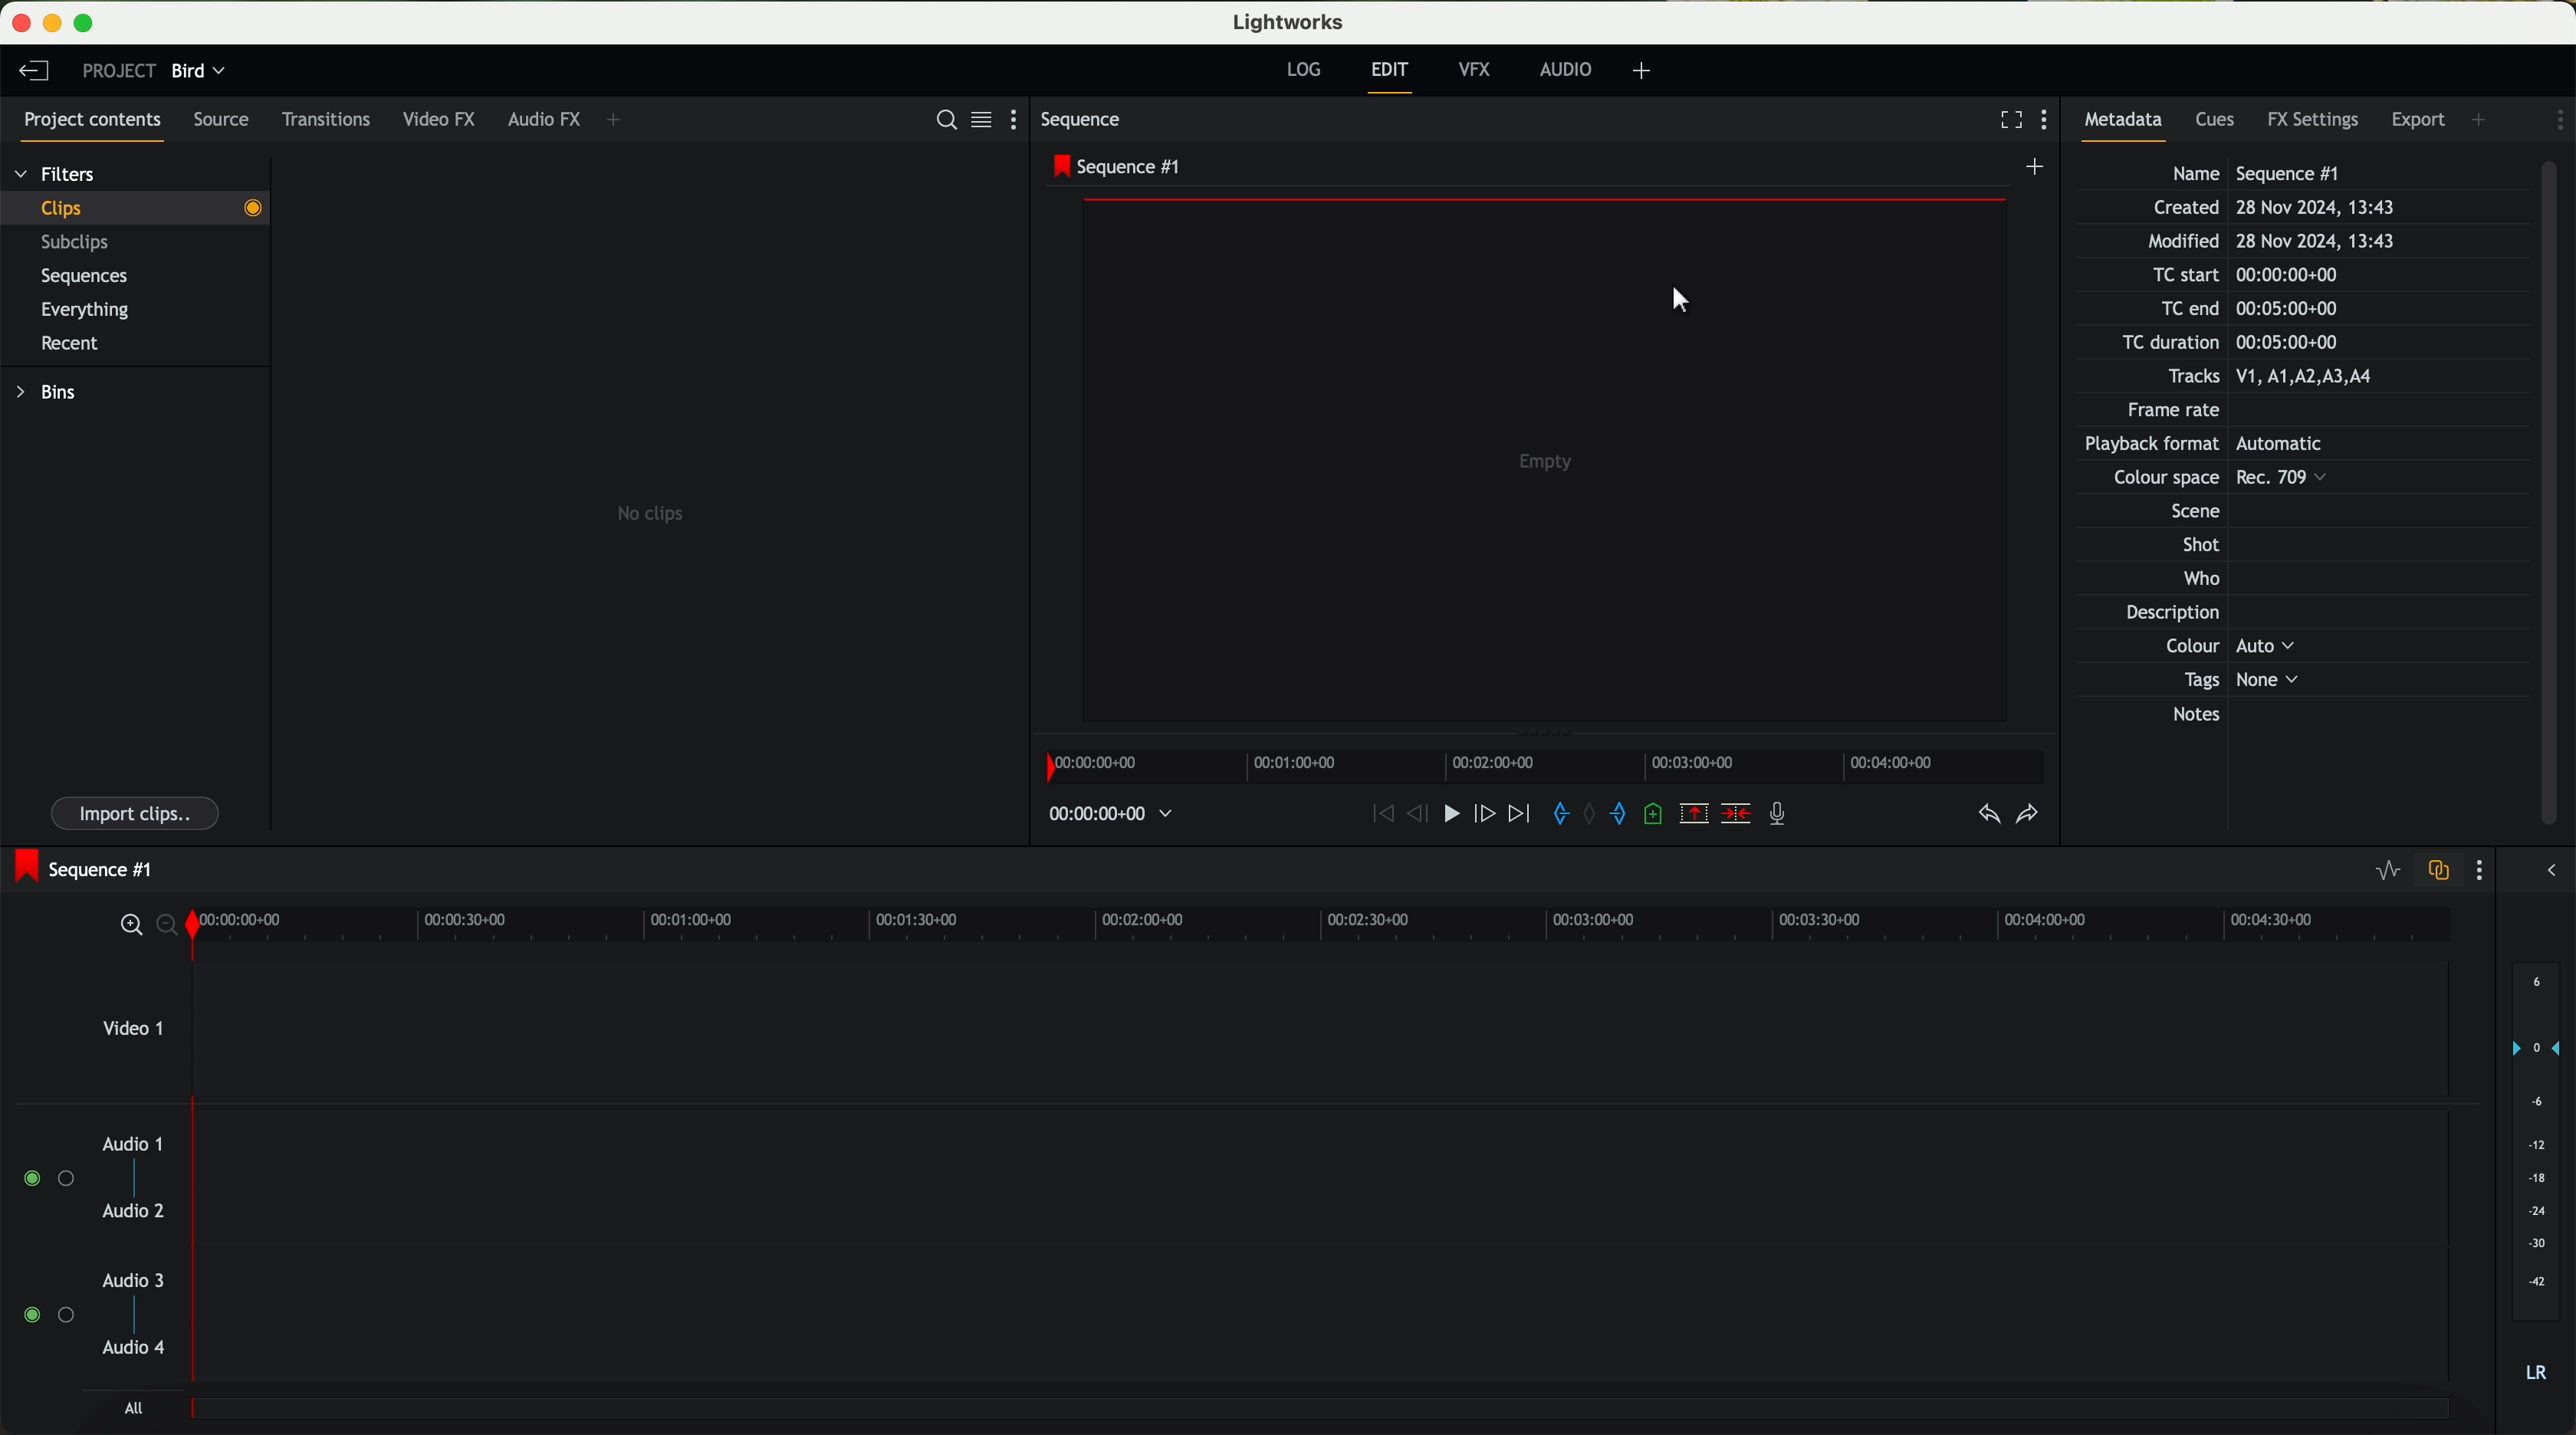 This screenshot has height=1435, width=2576. I want to click on Frame Rate, so click(2251, 408).